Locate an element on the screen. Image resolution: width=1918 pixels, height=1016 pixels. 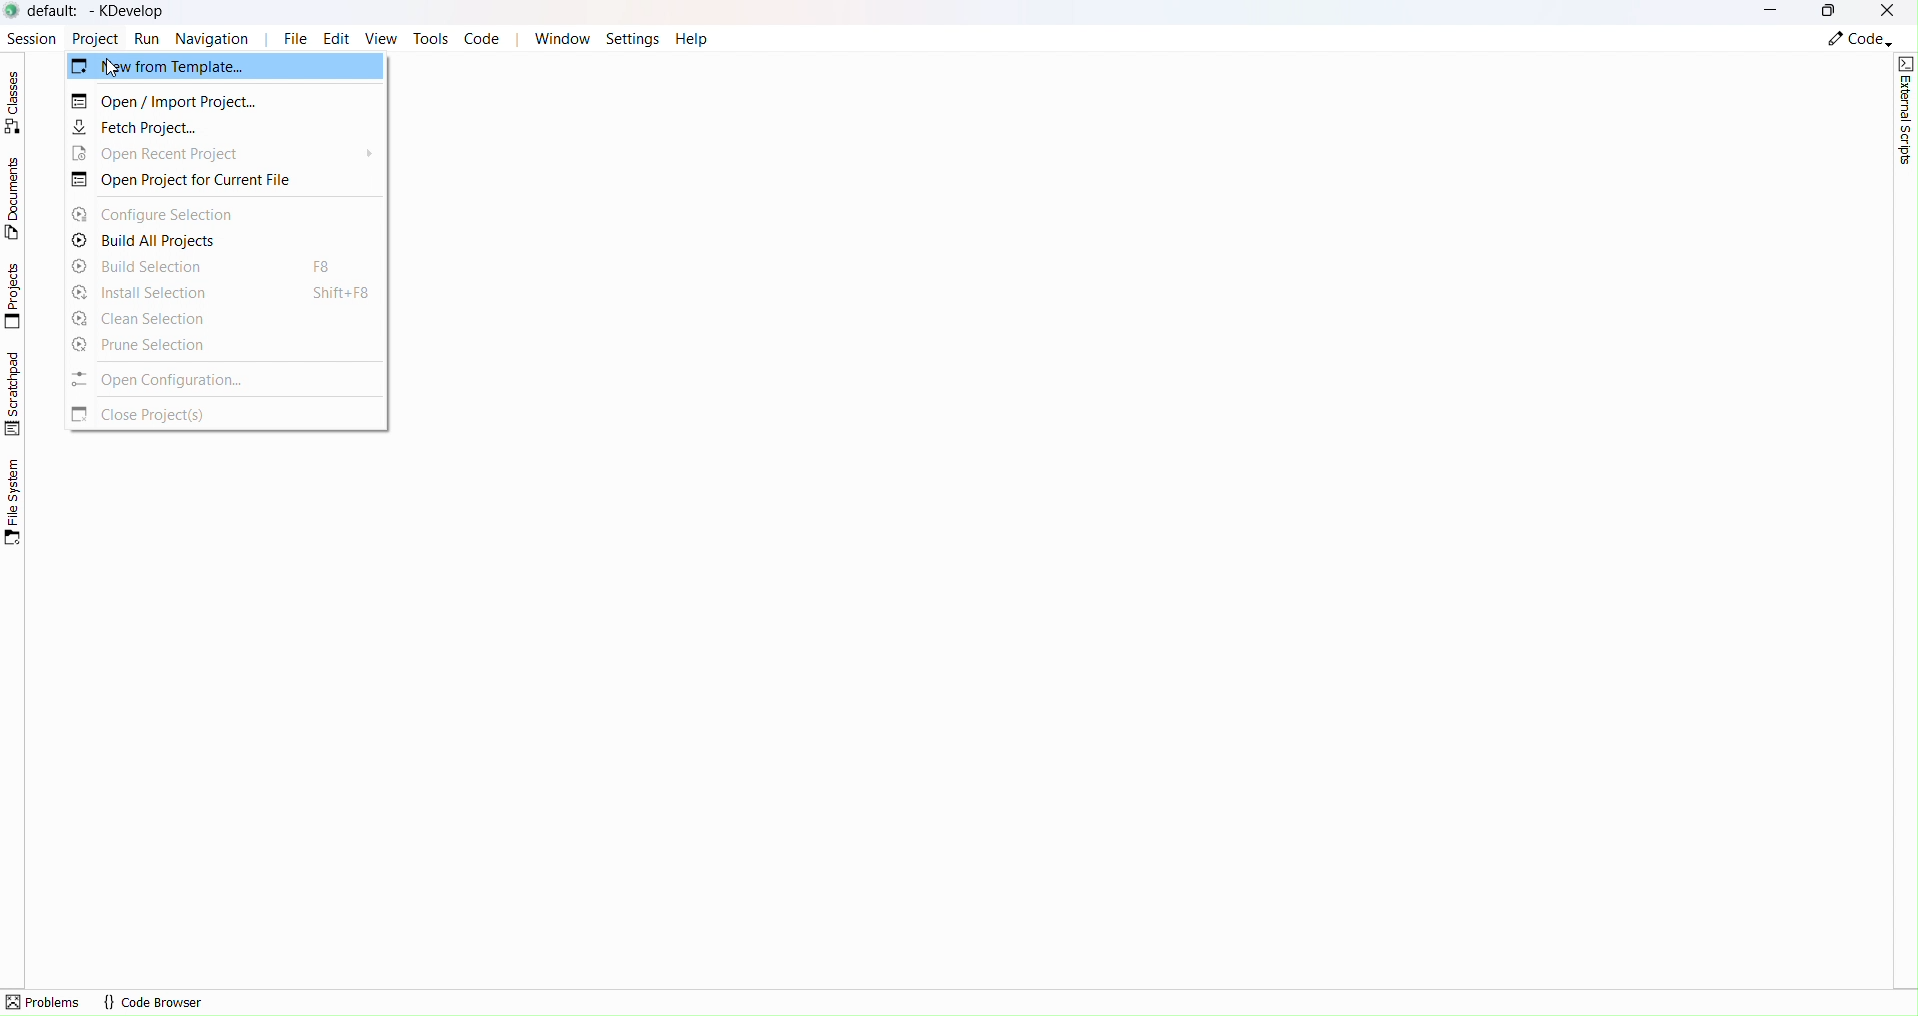
Session is located at coordinates (29, 36).